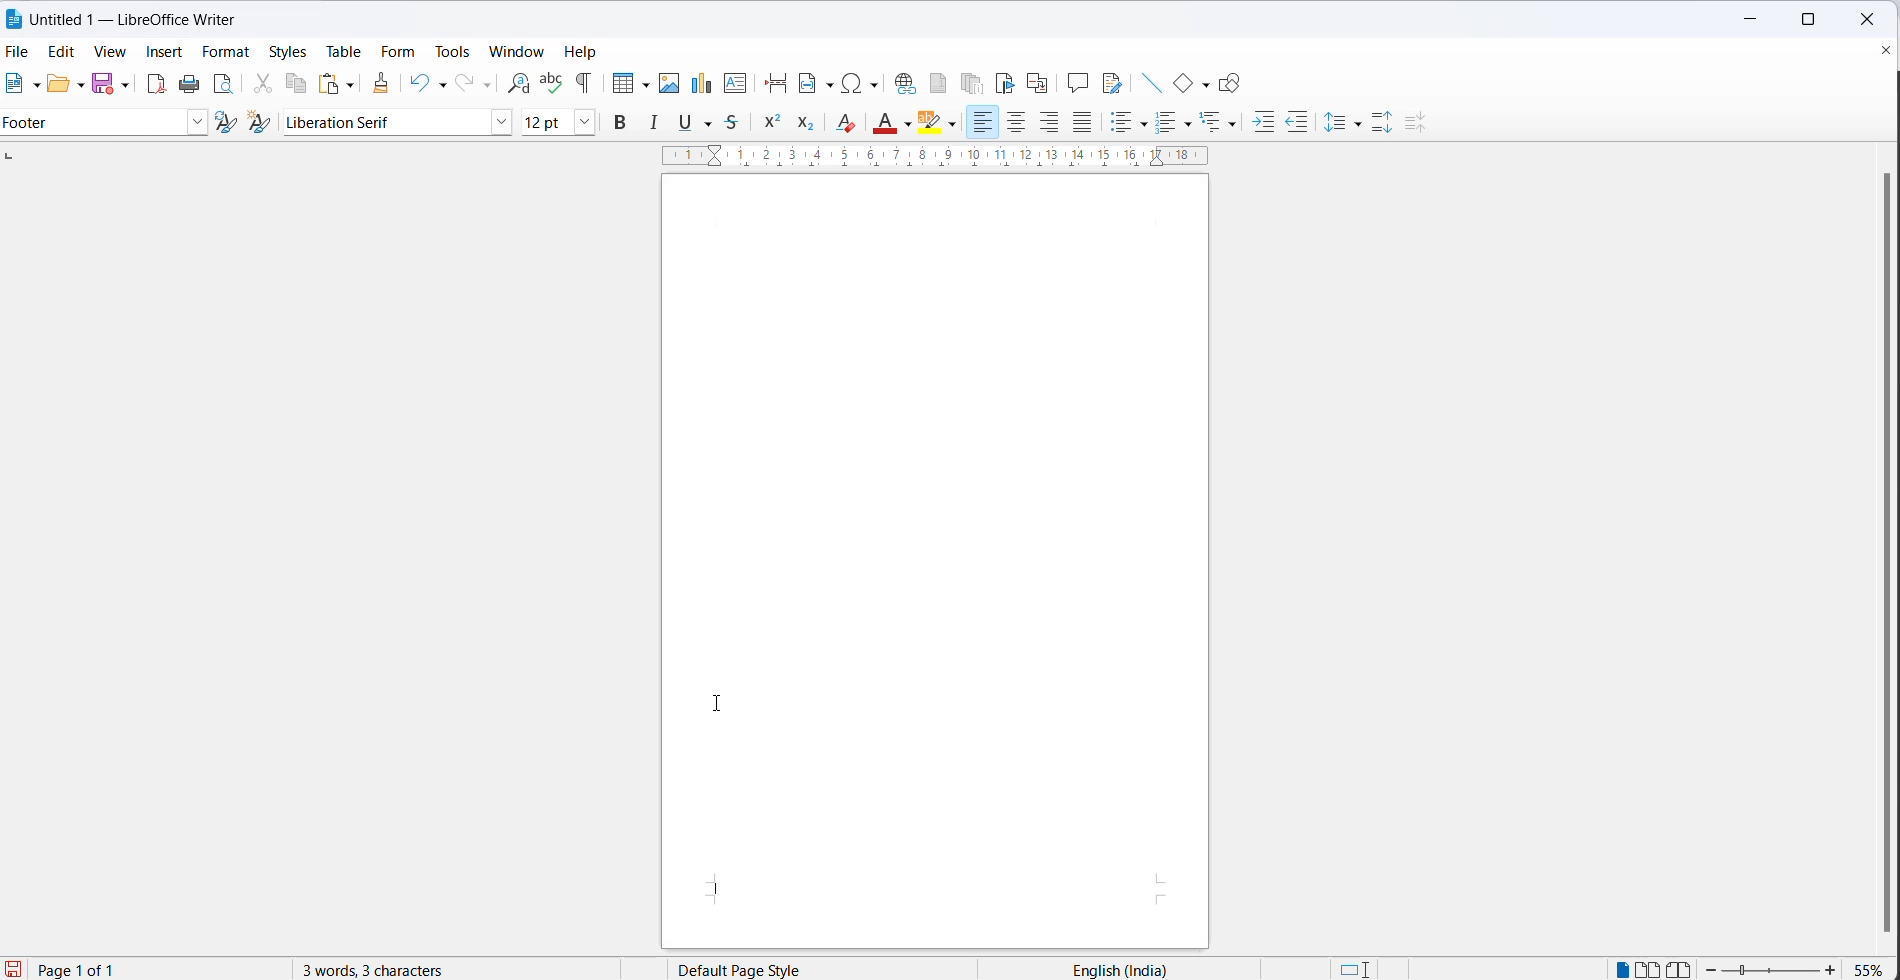 The image size is (1900, 980). What do you see at coordinates (344, 50) in the screenshot?
I see `table` at bounding box center [344, 50].